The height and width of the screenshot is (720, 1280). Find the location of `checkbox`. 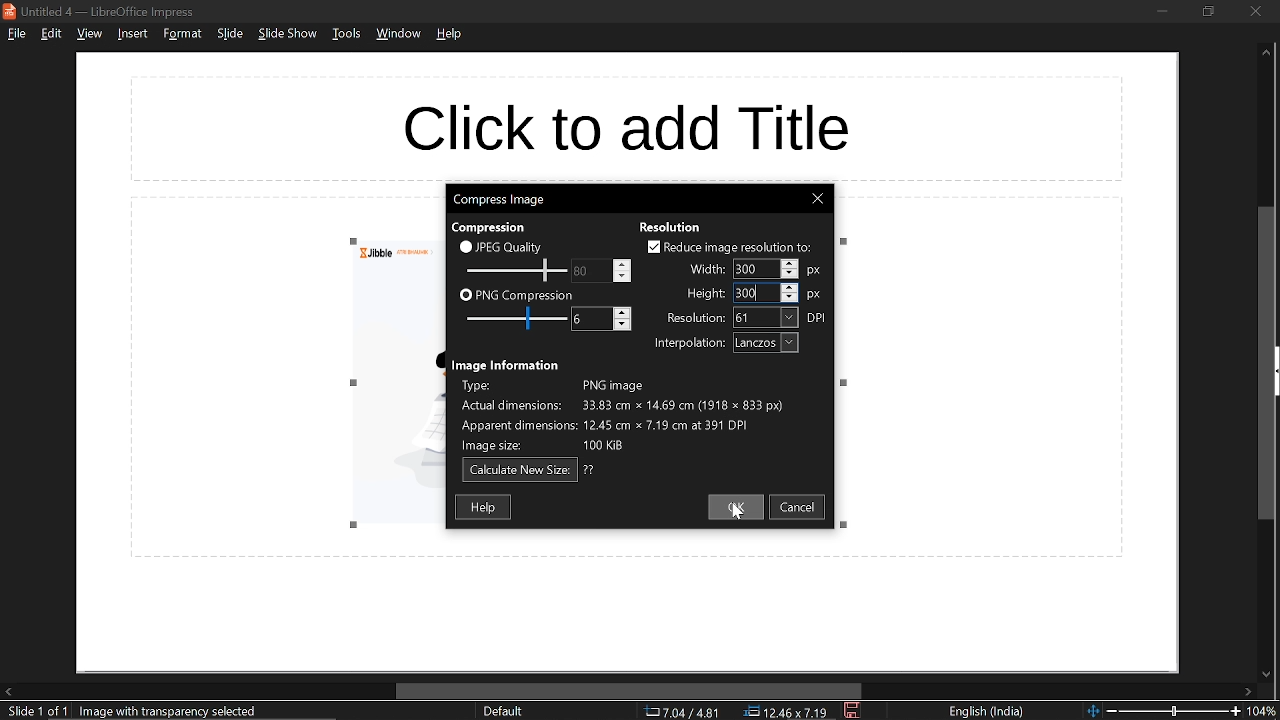

checkbox is located at coordinates (465, 246).